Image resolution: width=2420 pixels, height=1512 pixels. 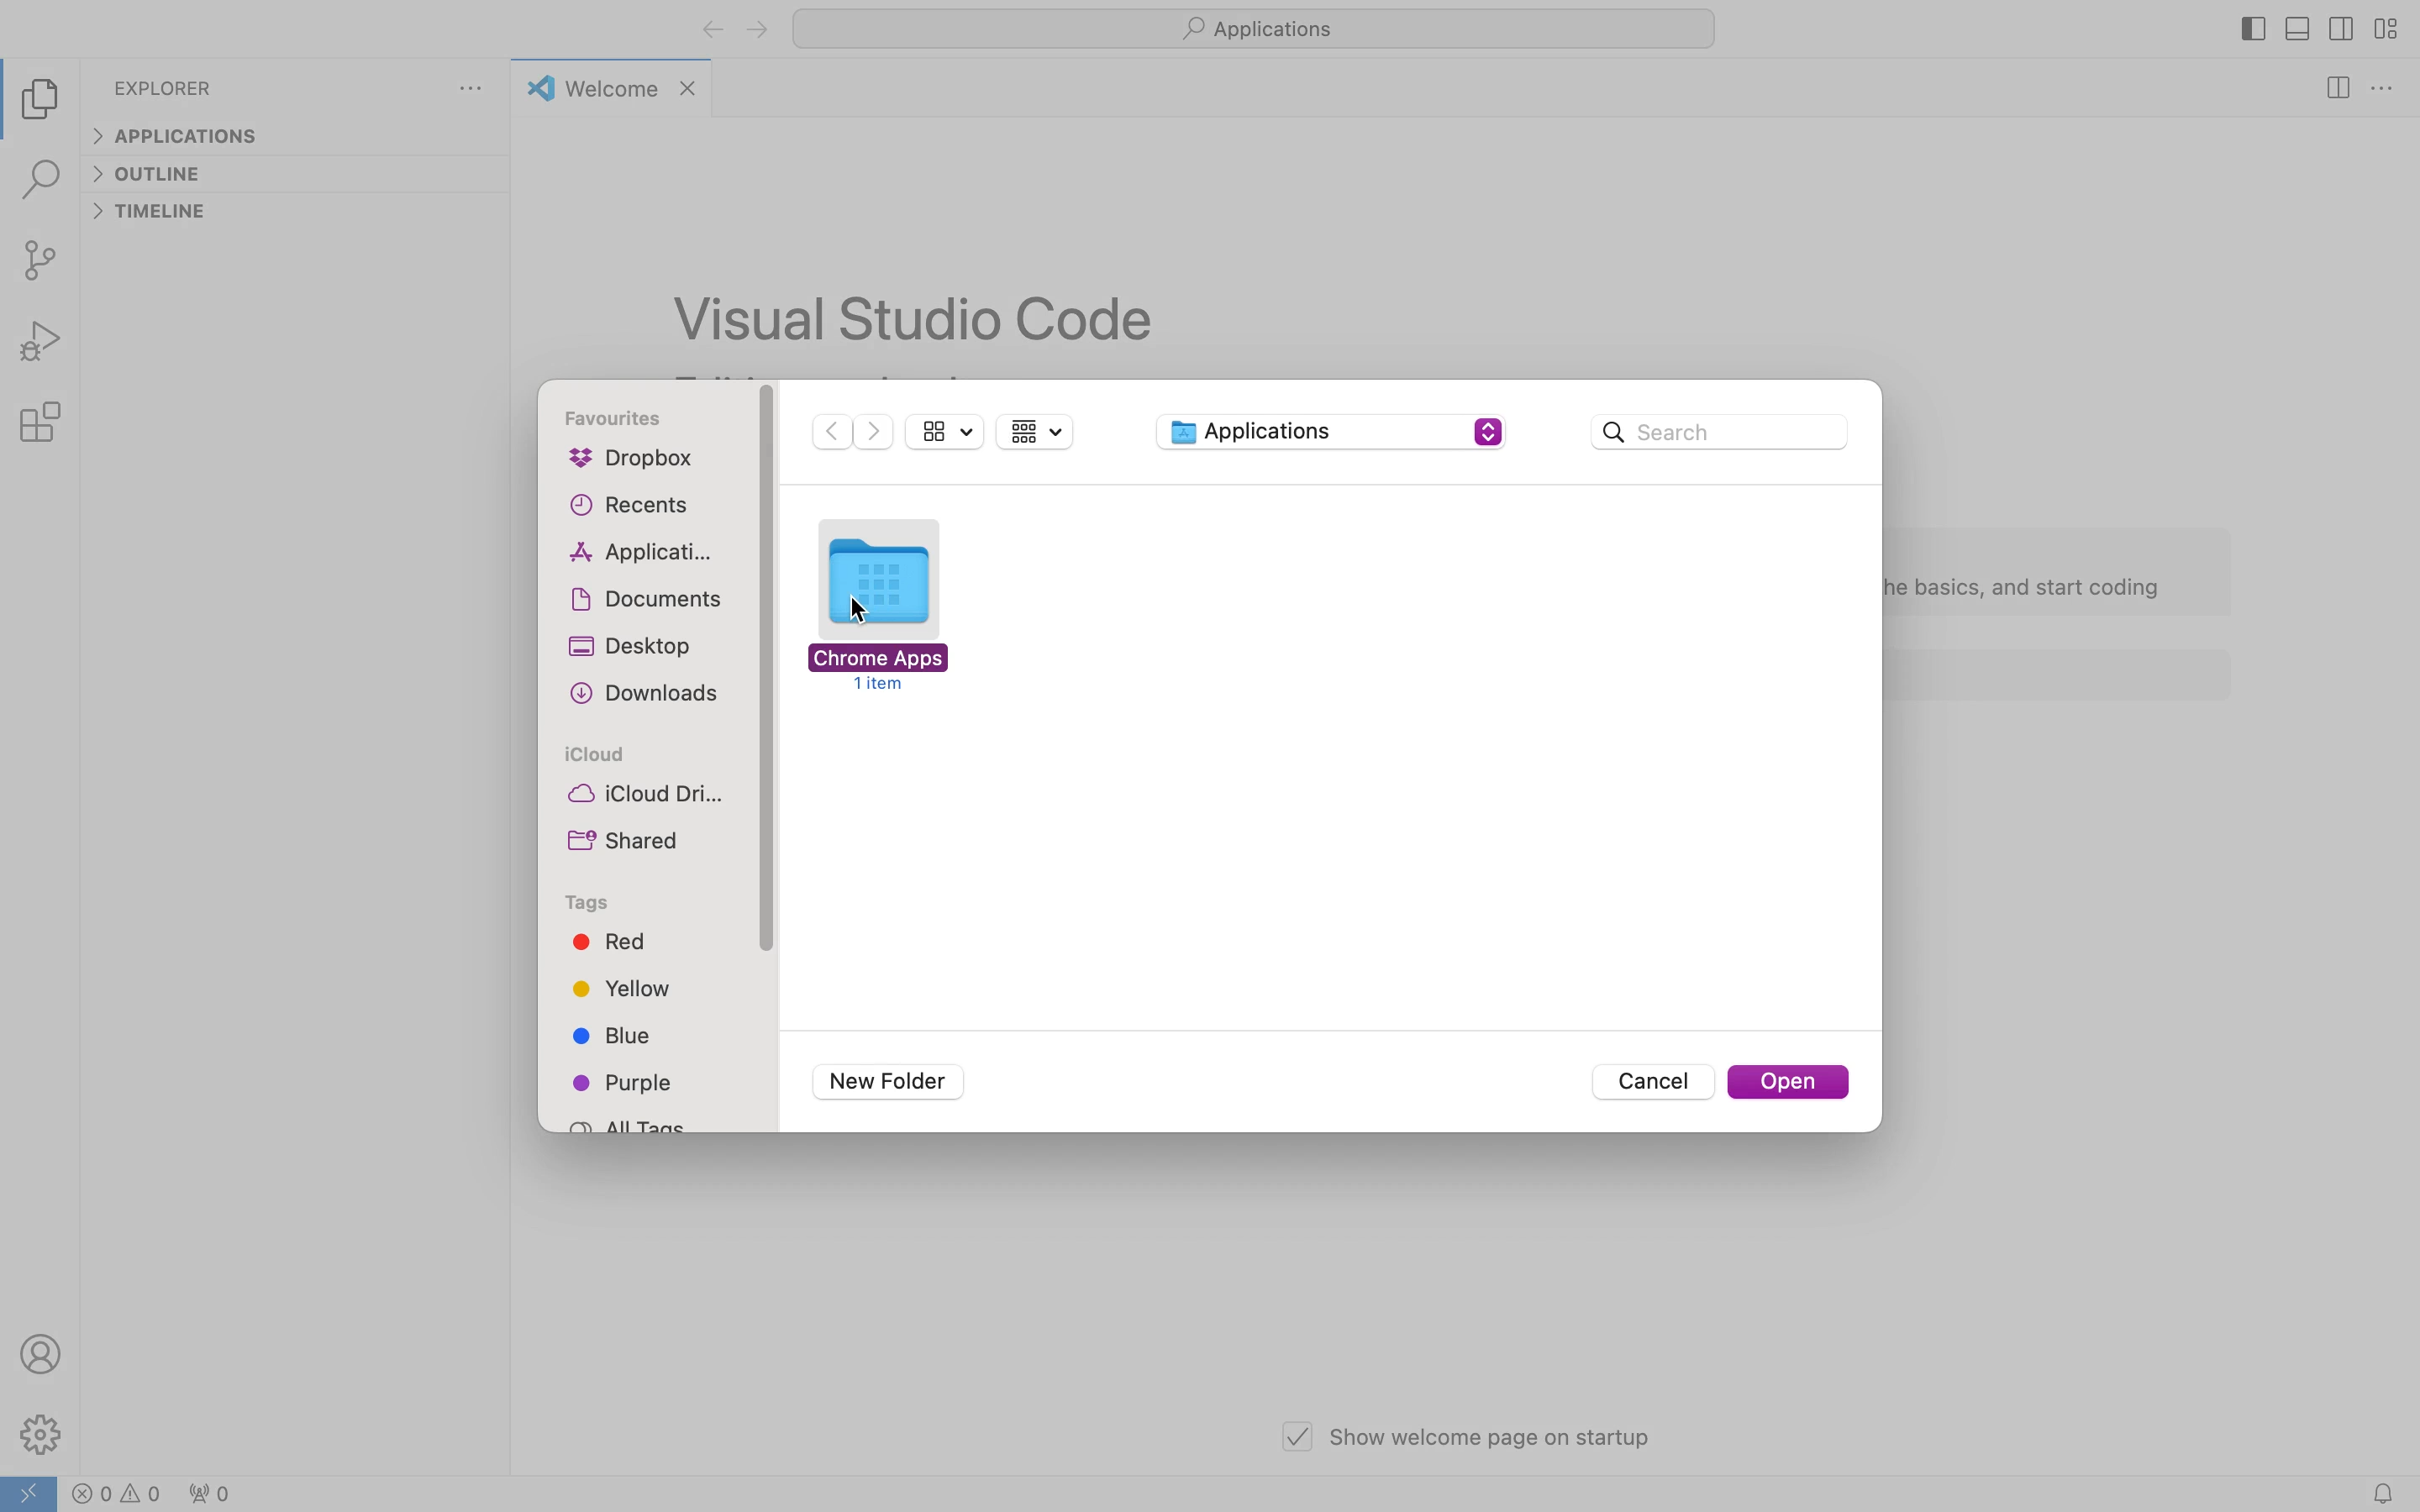 I want to click on downloads, so click(x=649, y=697).